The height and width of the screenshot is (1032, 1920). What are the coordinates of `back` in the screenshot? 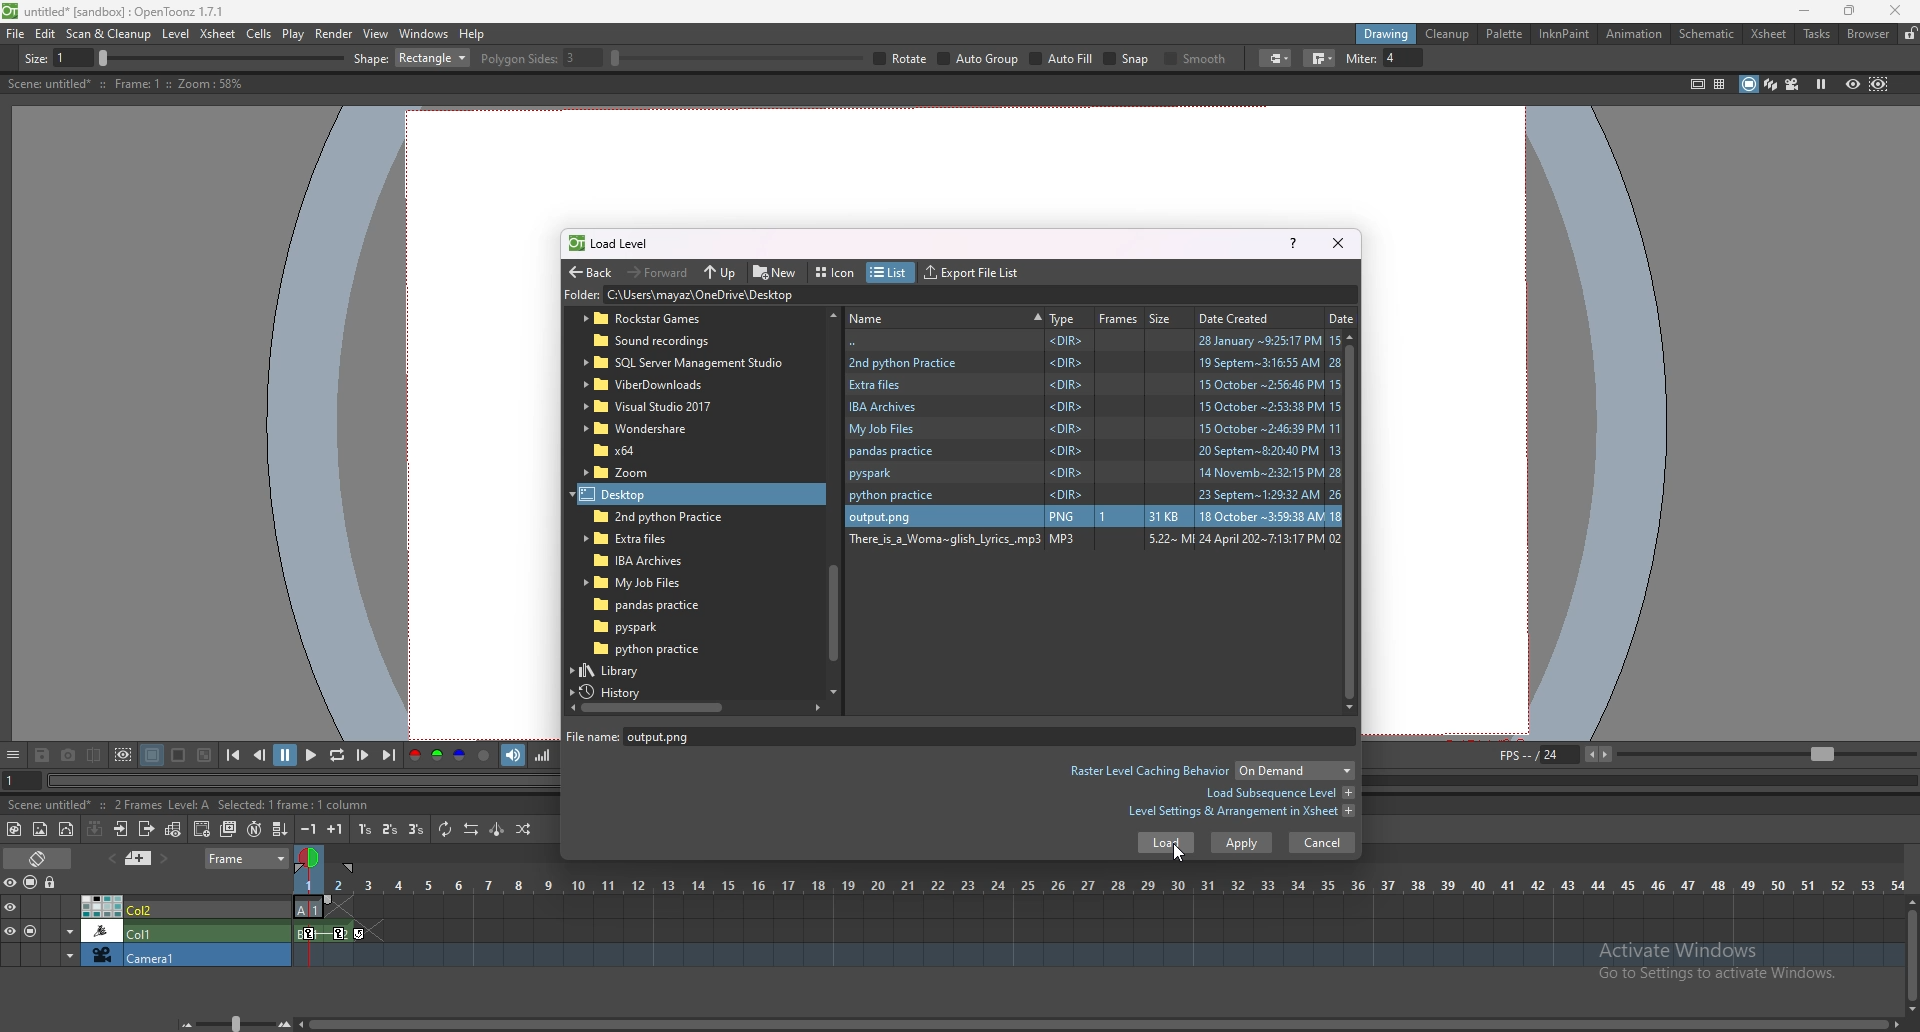 It's located at (1095, 341).